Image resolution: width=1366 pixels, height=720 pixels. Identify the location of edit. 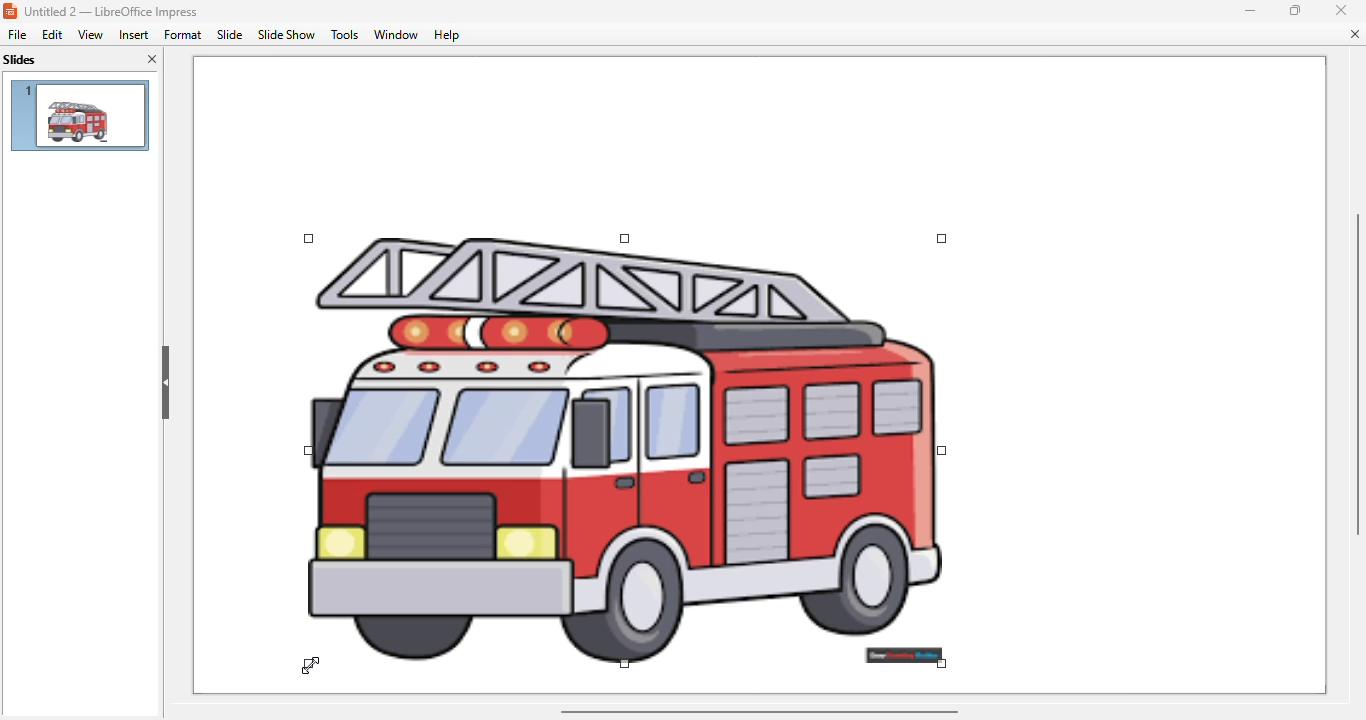
(52, 35).